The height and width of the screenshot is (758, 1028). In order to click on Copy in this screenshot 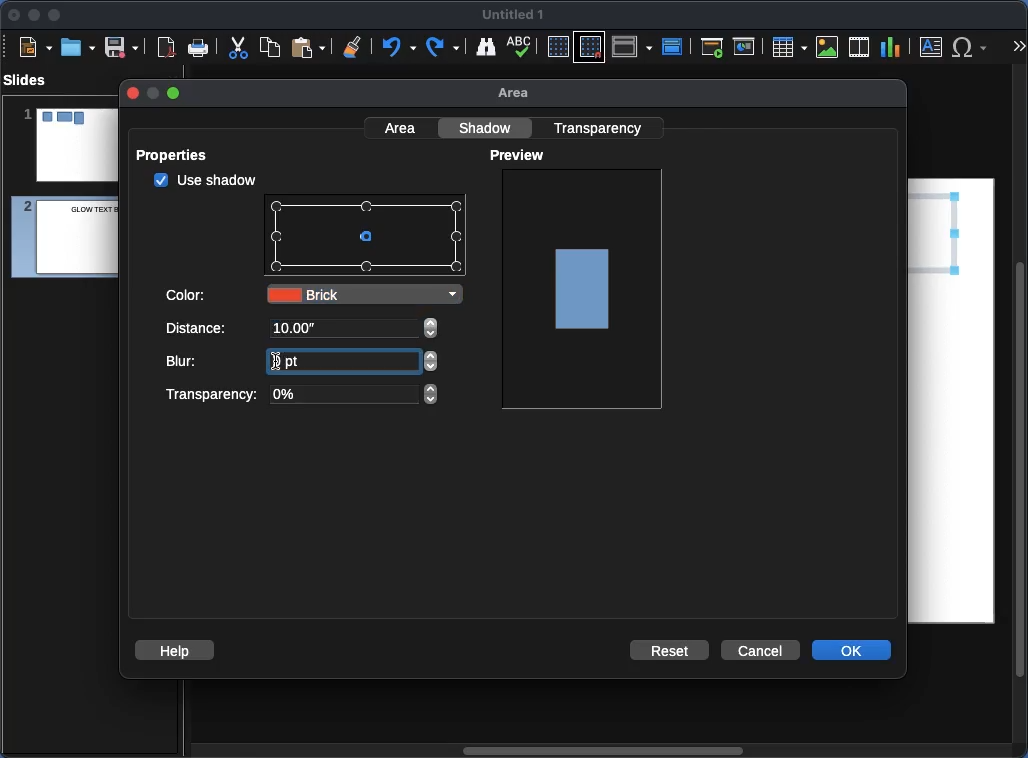, I will do `click(270, 46)`.